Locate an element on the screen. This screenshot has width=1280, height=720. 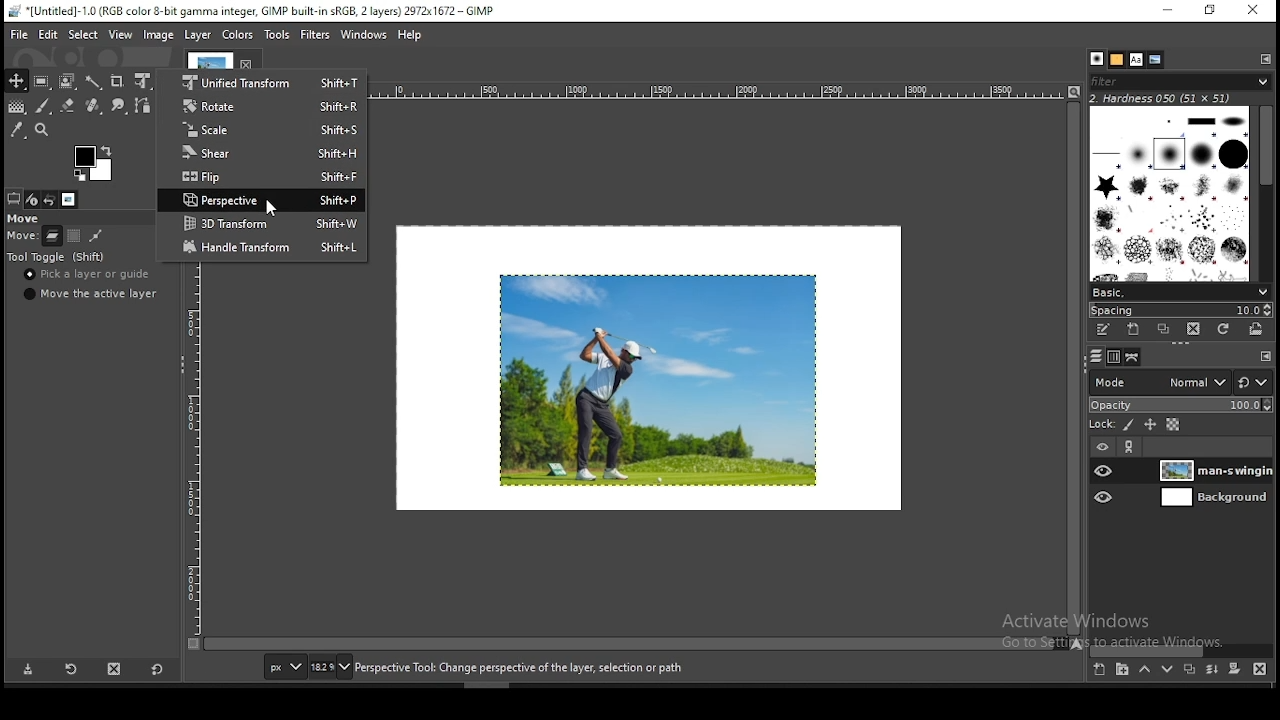
delete brush is located at coordinates (1196, 330).